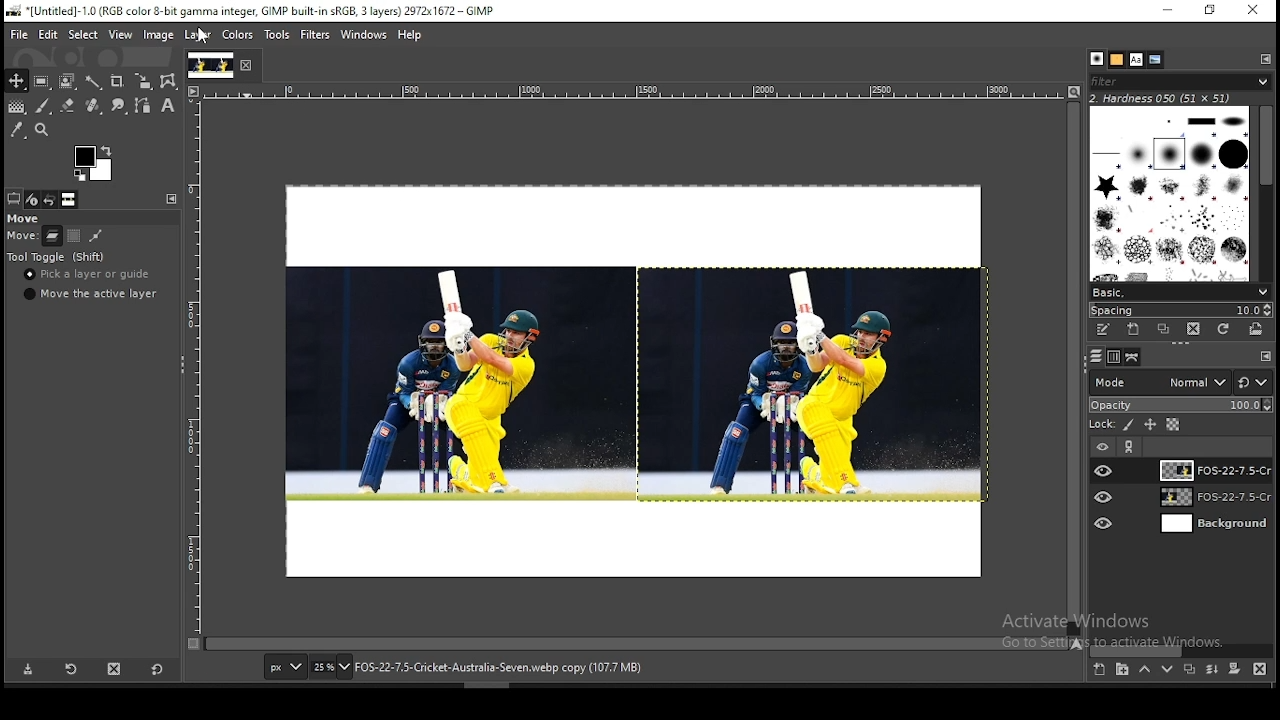 This screenshot has width=1280, height=720. Describe the element at coordinates (1186, 672) in the screenshot. I see `duplicate layer` at that location.